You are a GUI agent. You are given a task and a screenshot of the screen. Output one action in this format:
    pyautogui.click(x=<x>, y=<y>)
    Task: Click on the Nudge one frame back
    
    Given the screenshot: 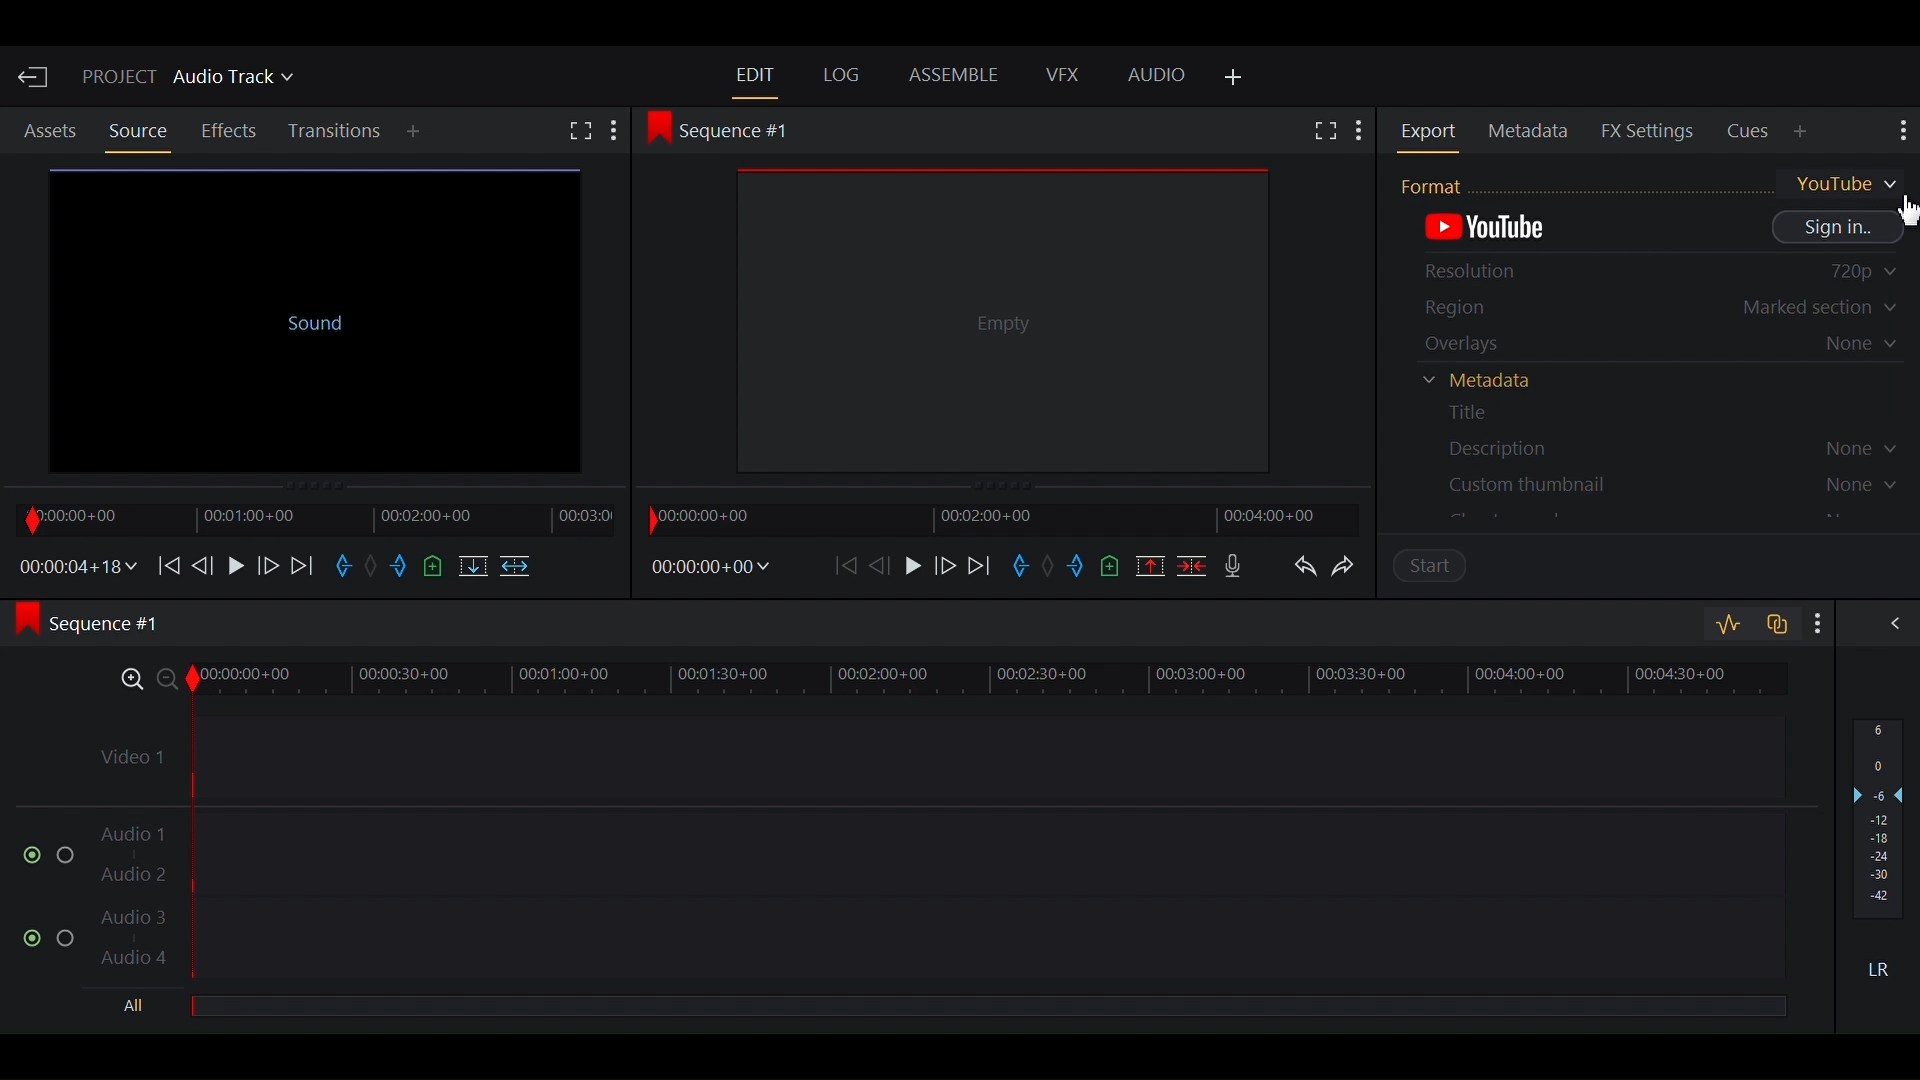 What is the action you would take?
    pyautogui.click(x=885, y=564)
    